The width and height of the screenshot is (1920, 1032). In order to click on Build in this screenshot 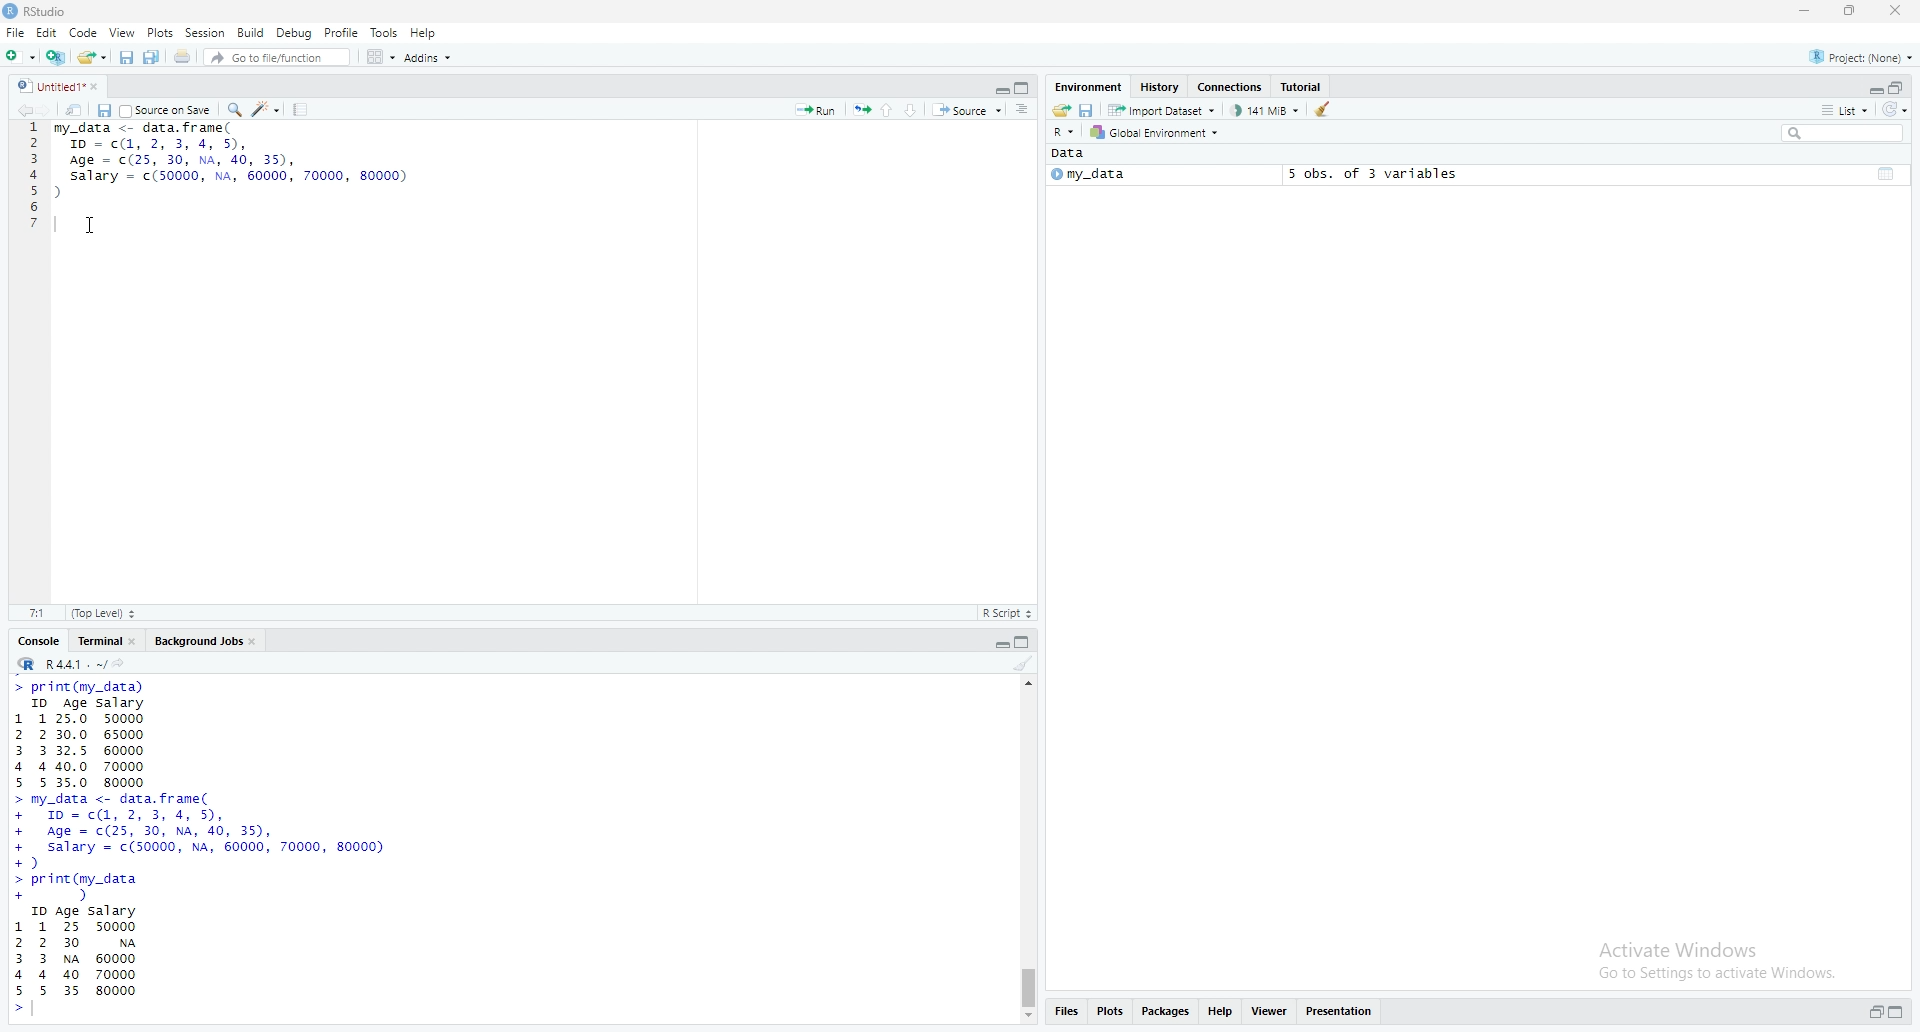, I will do `click(253, 32)`.